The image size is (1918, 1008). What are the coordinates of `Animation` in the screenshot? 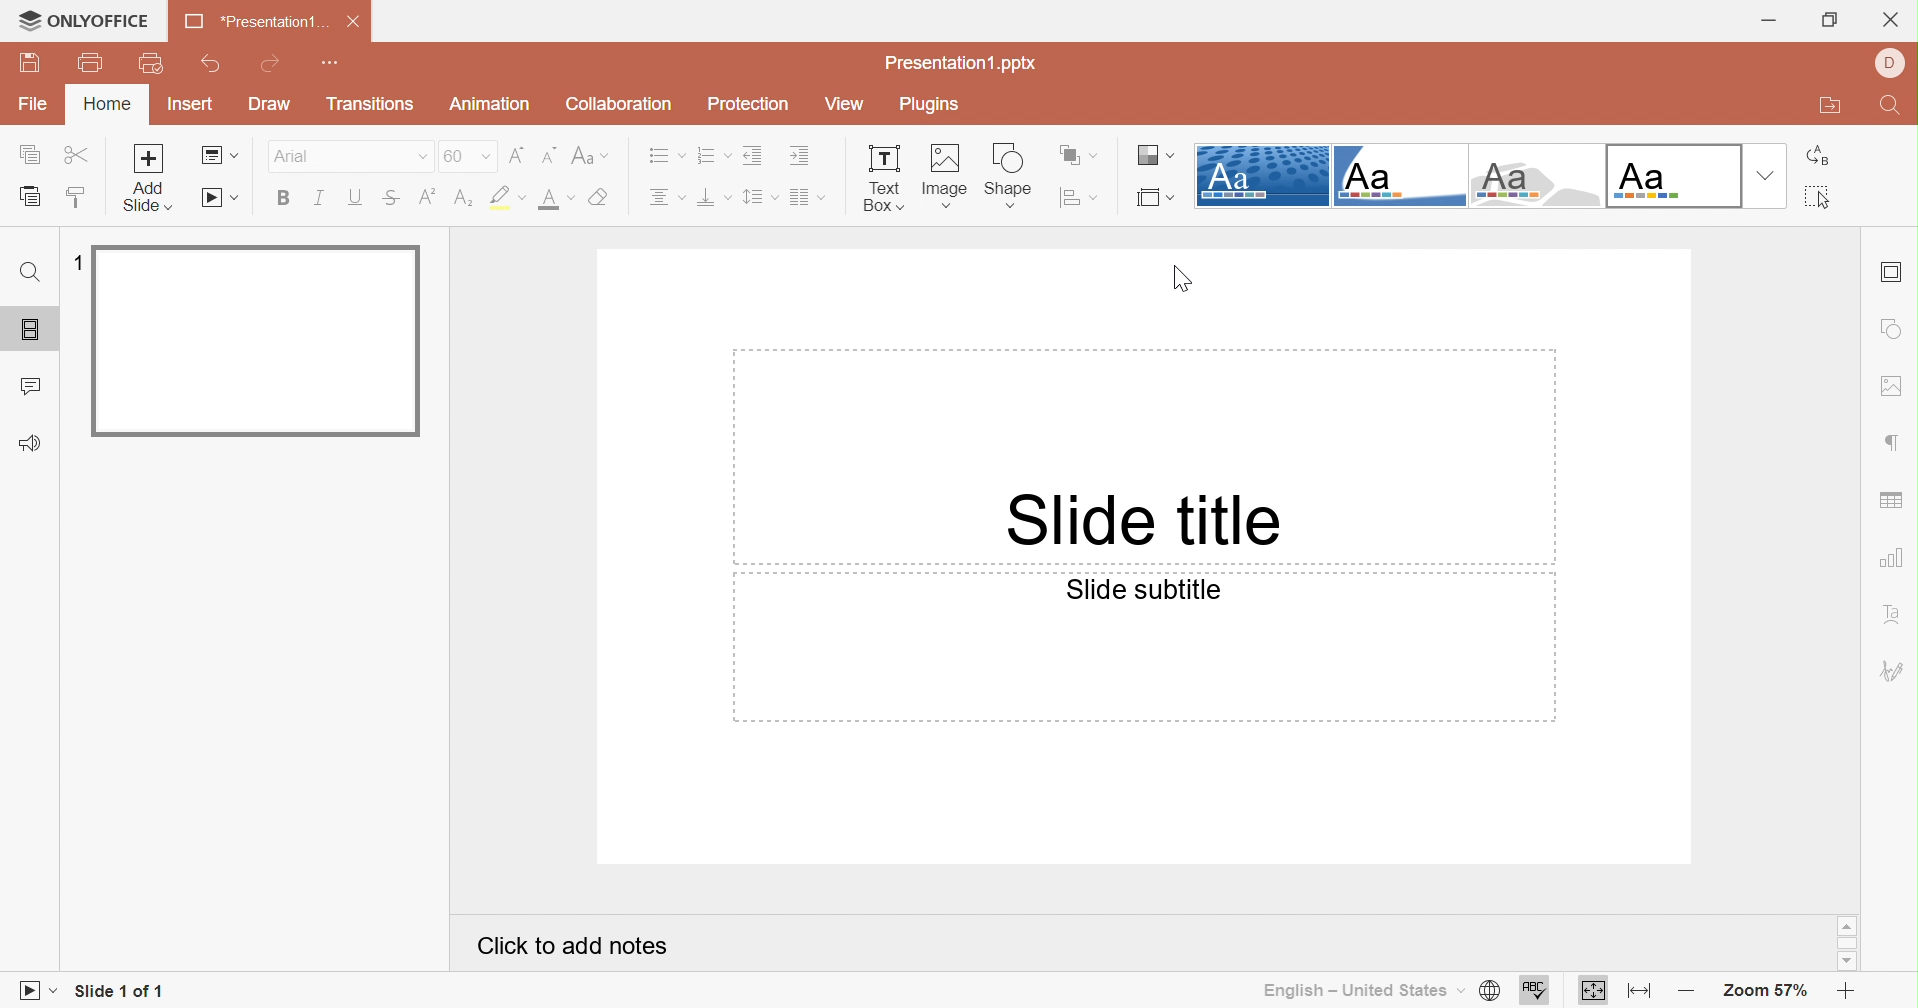 It's located at (489, 104).